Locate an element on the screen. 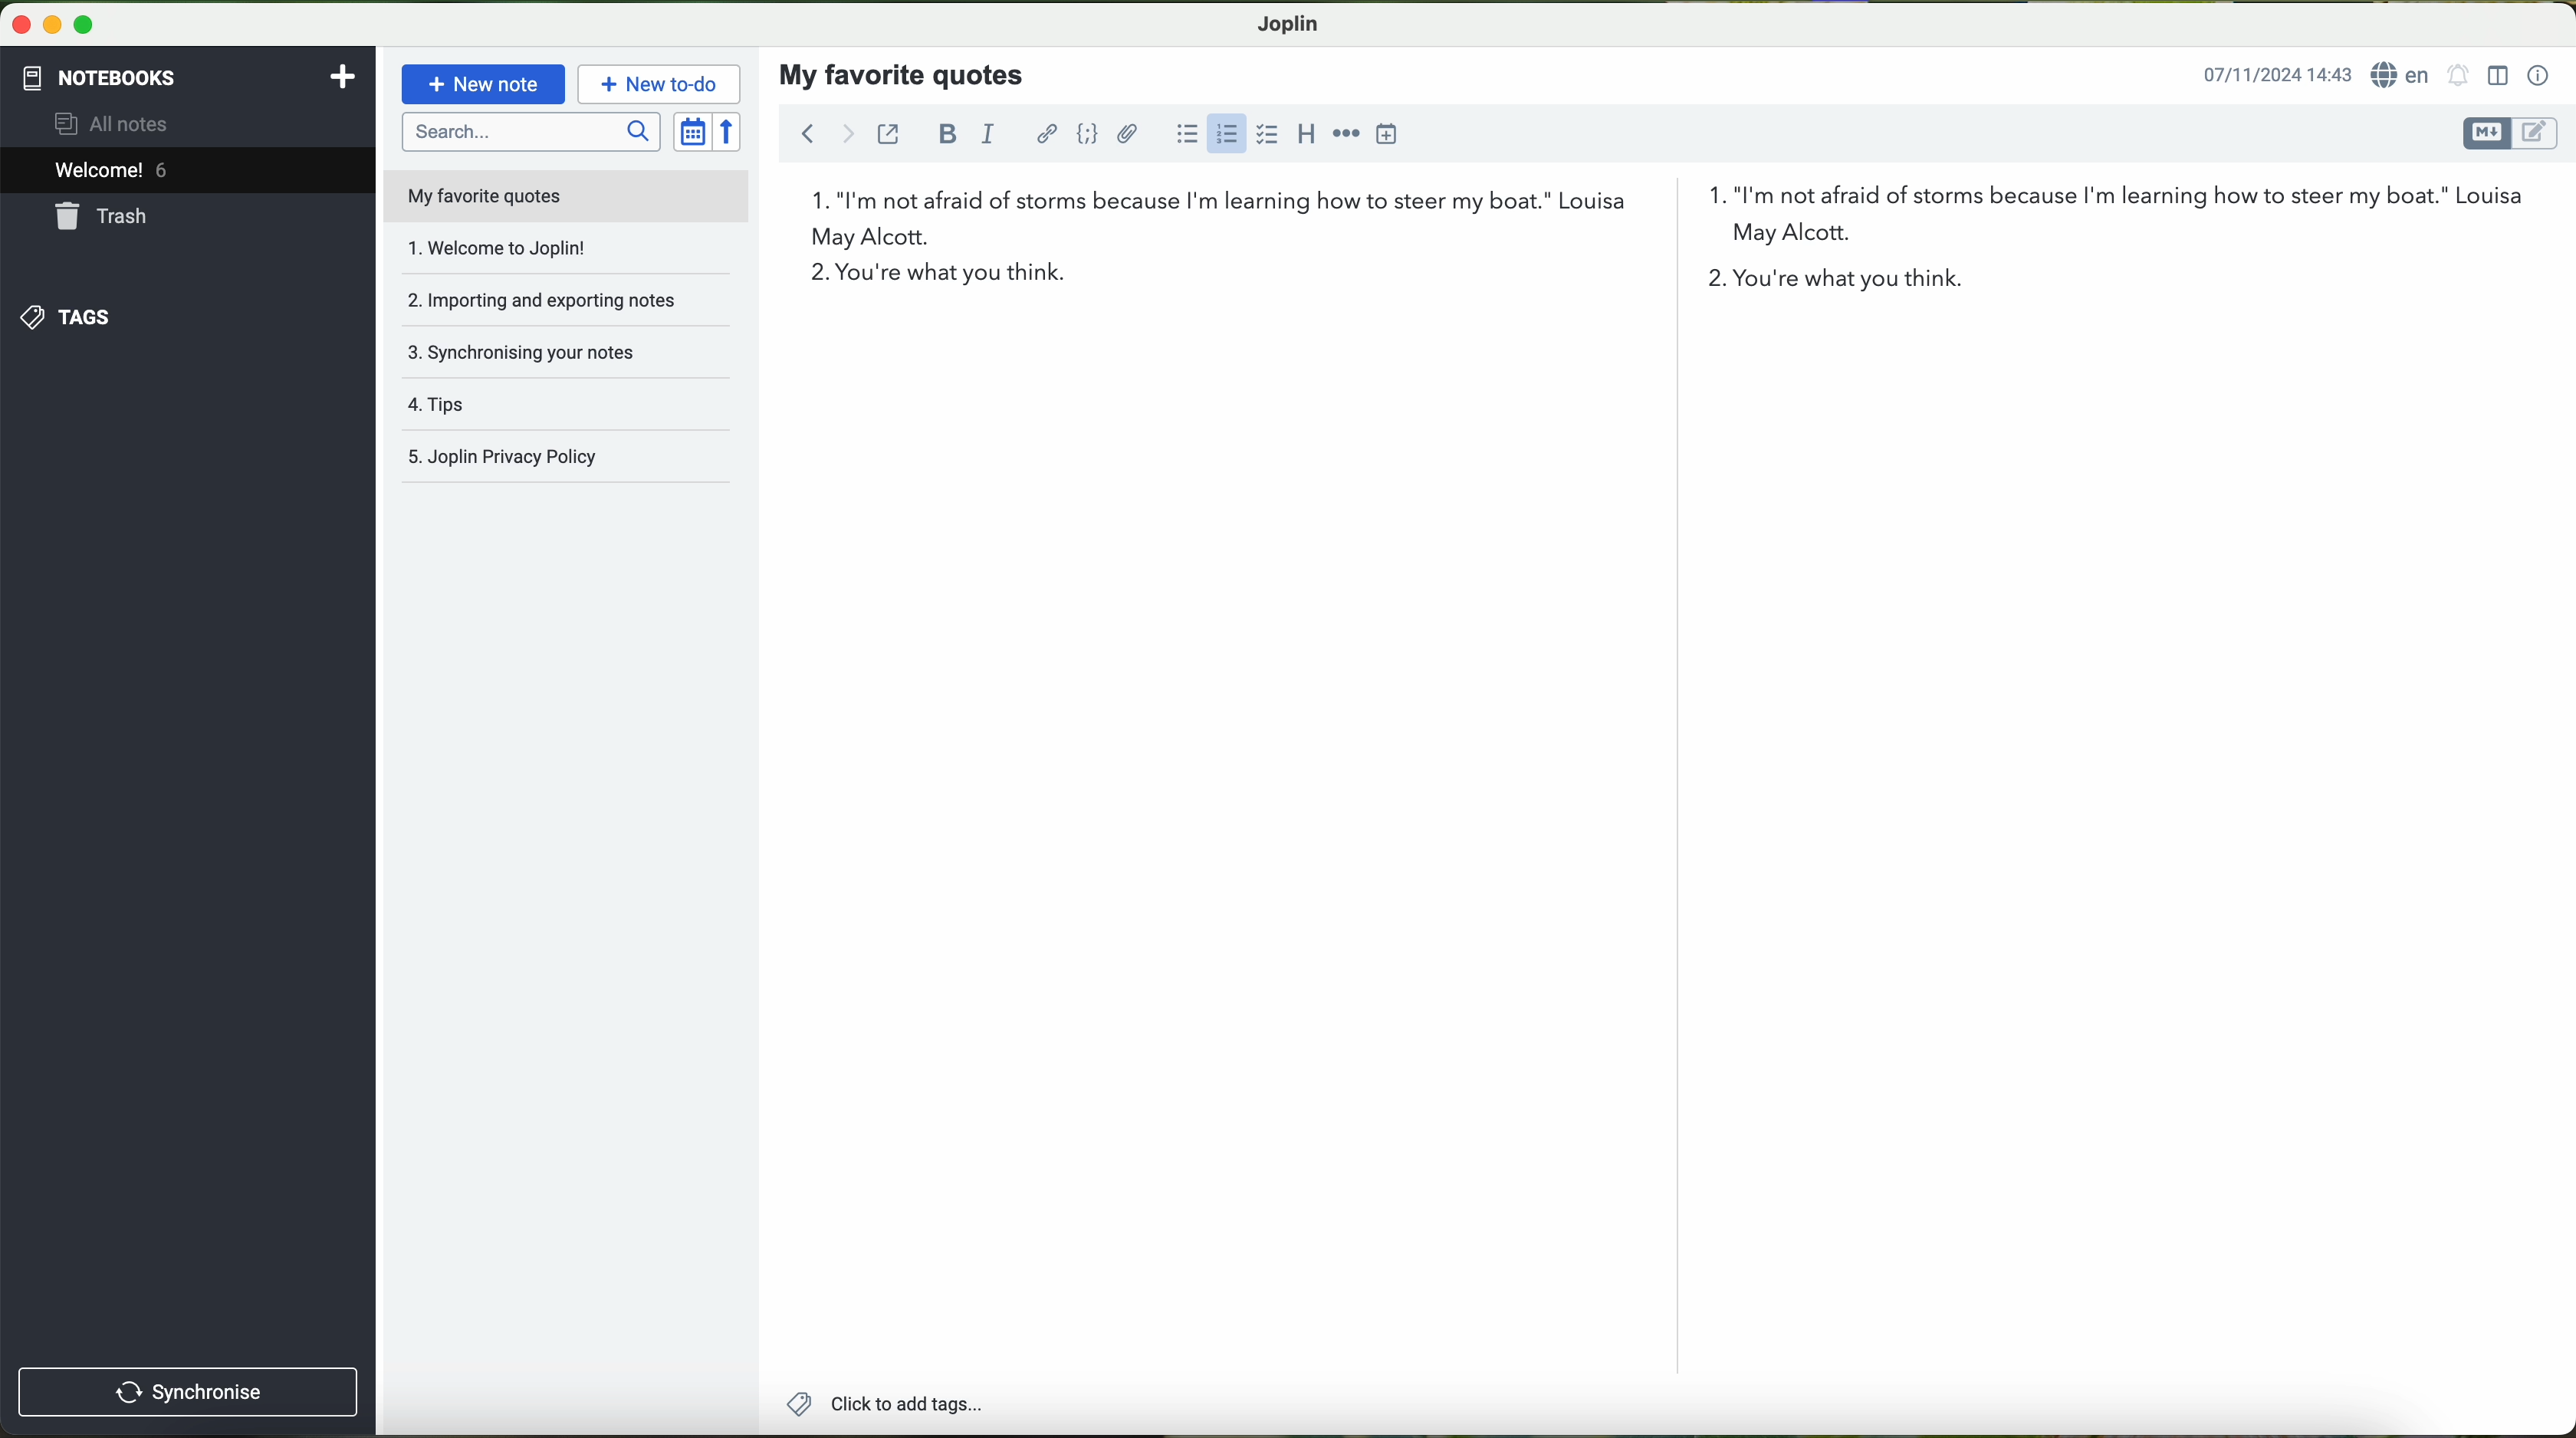 The width and height of the screenshot is (2576, 1438). second quote is located at coordinates (1383, 276).